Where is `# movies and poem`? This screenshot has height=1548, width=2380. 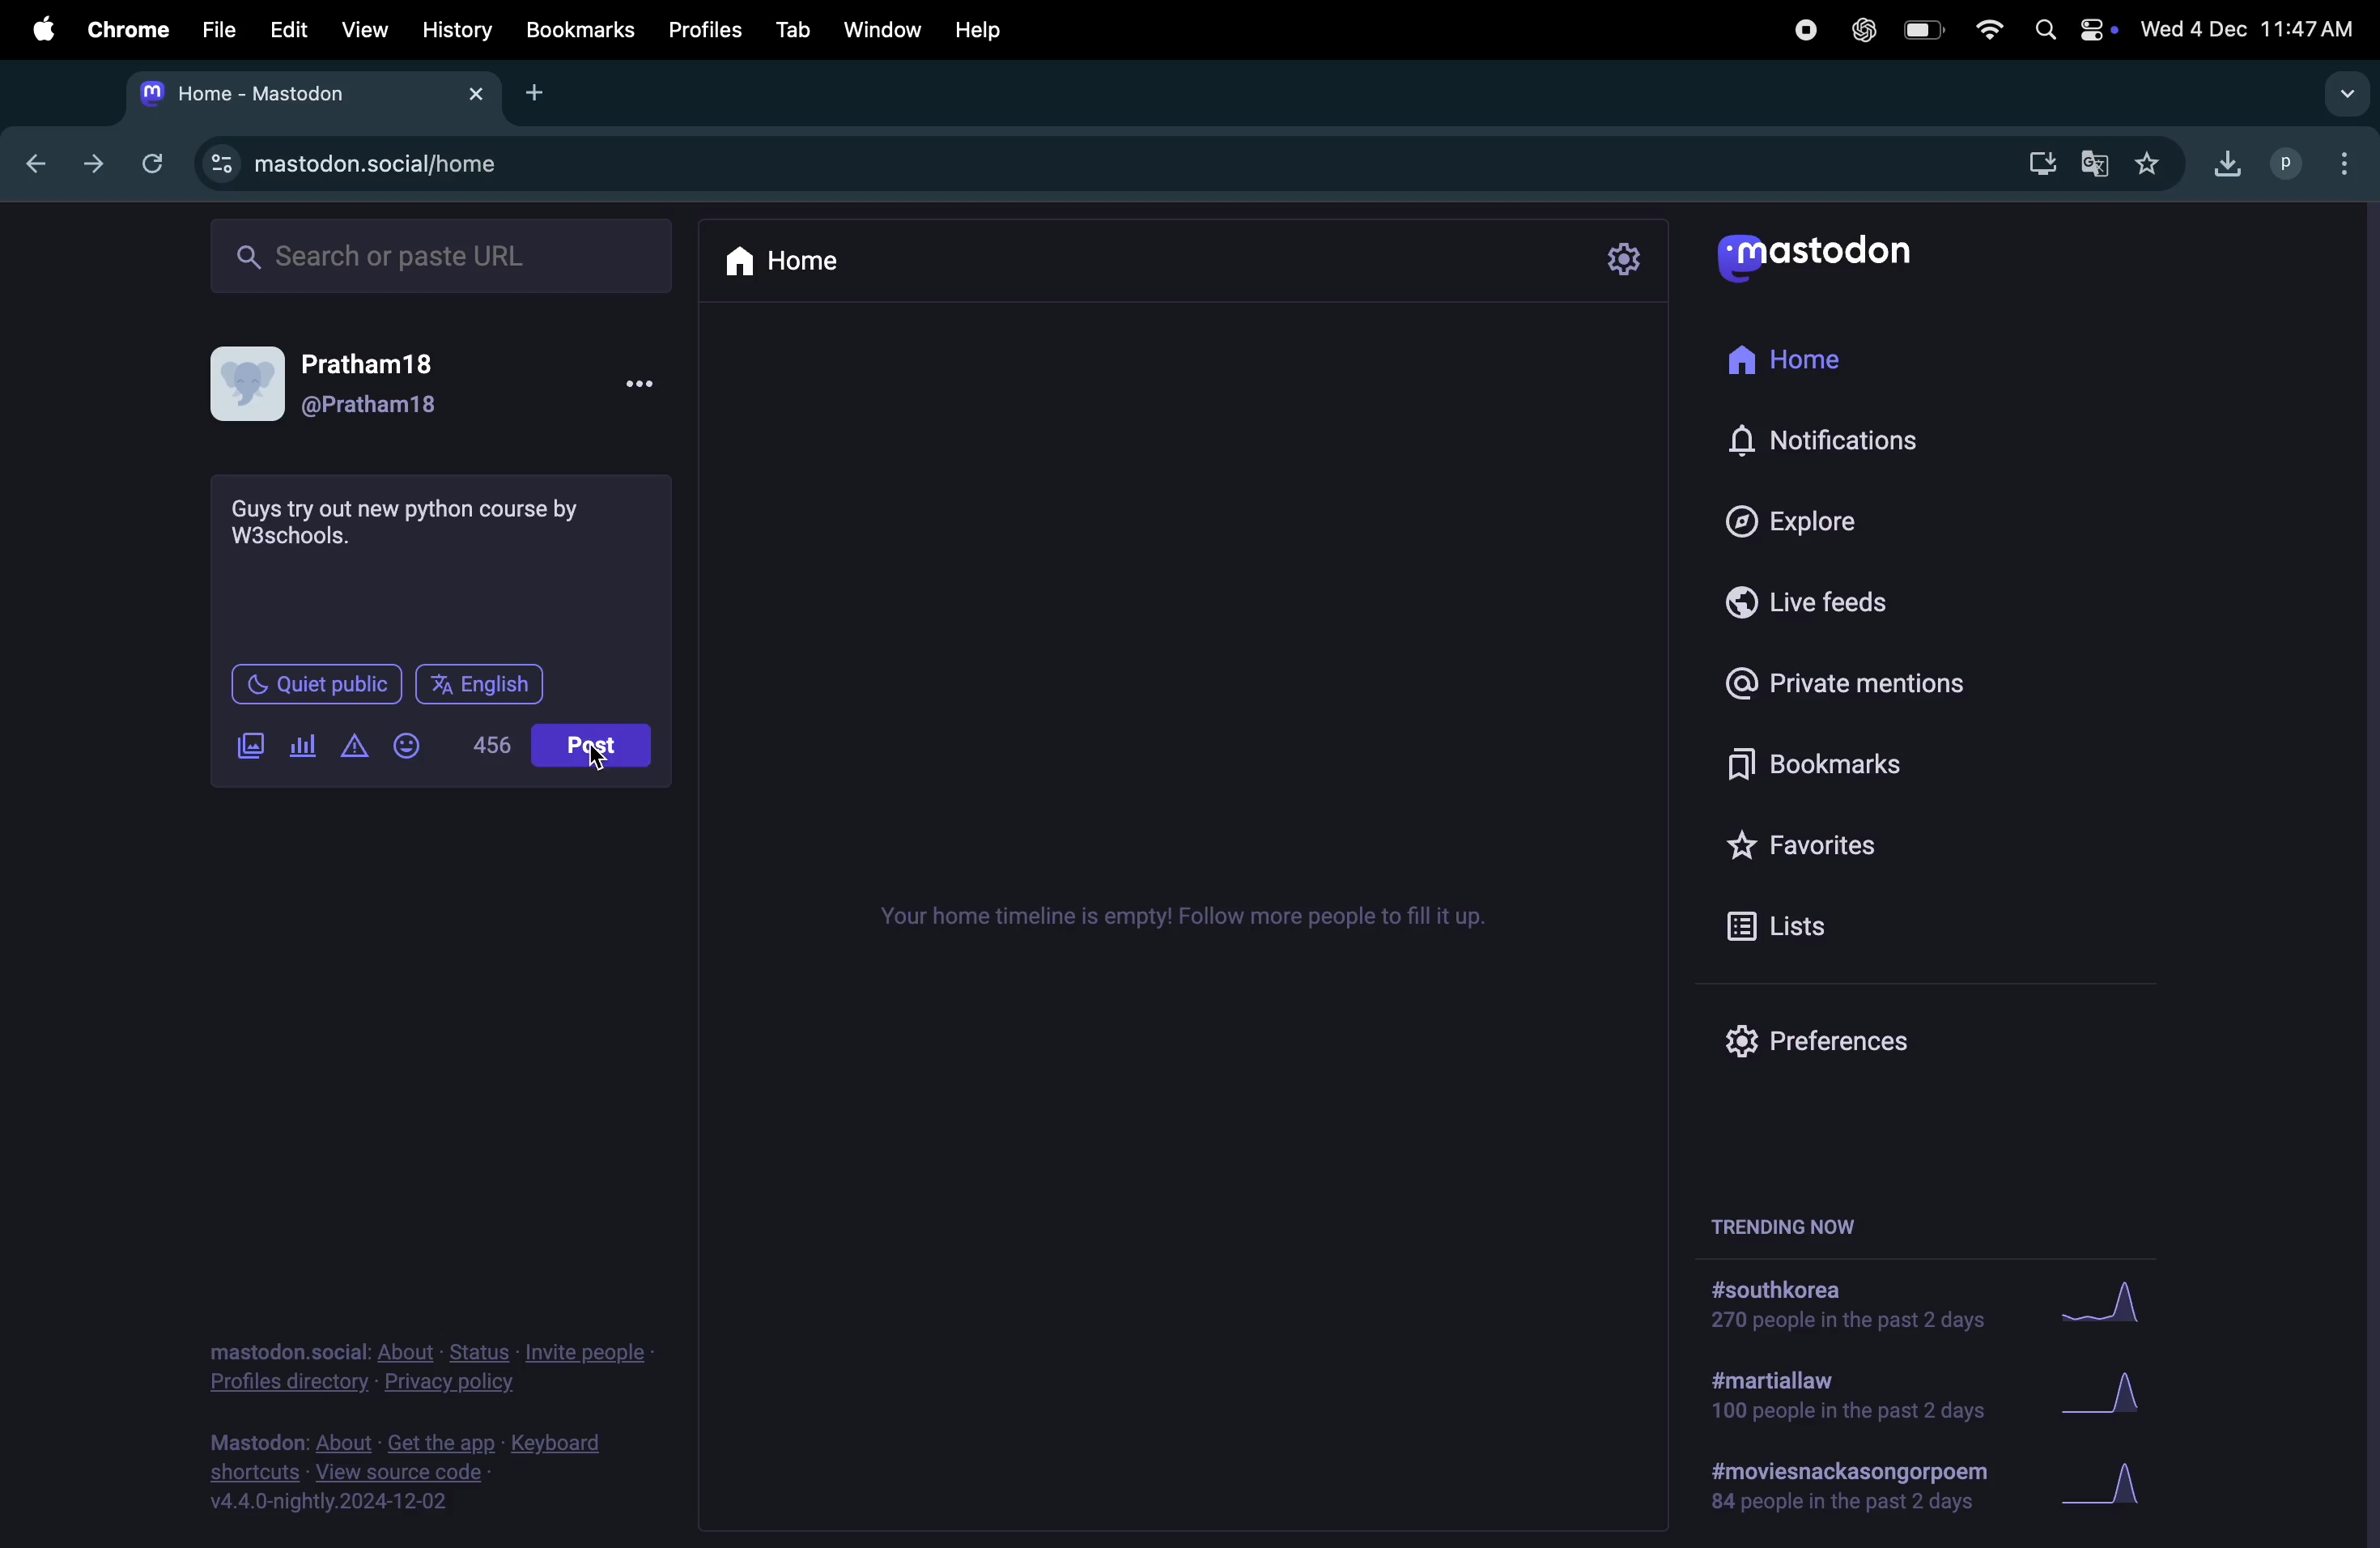
# movies and poem is located at coordinates (1846, 1493).